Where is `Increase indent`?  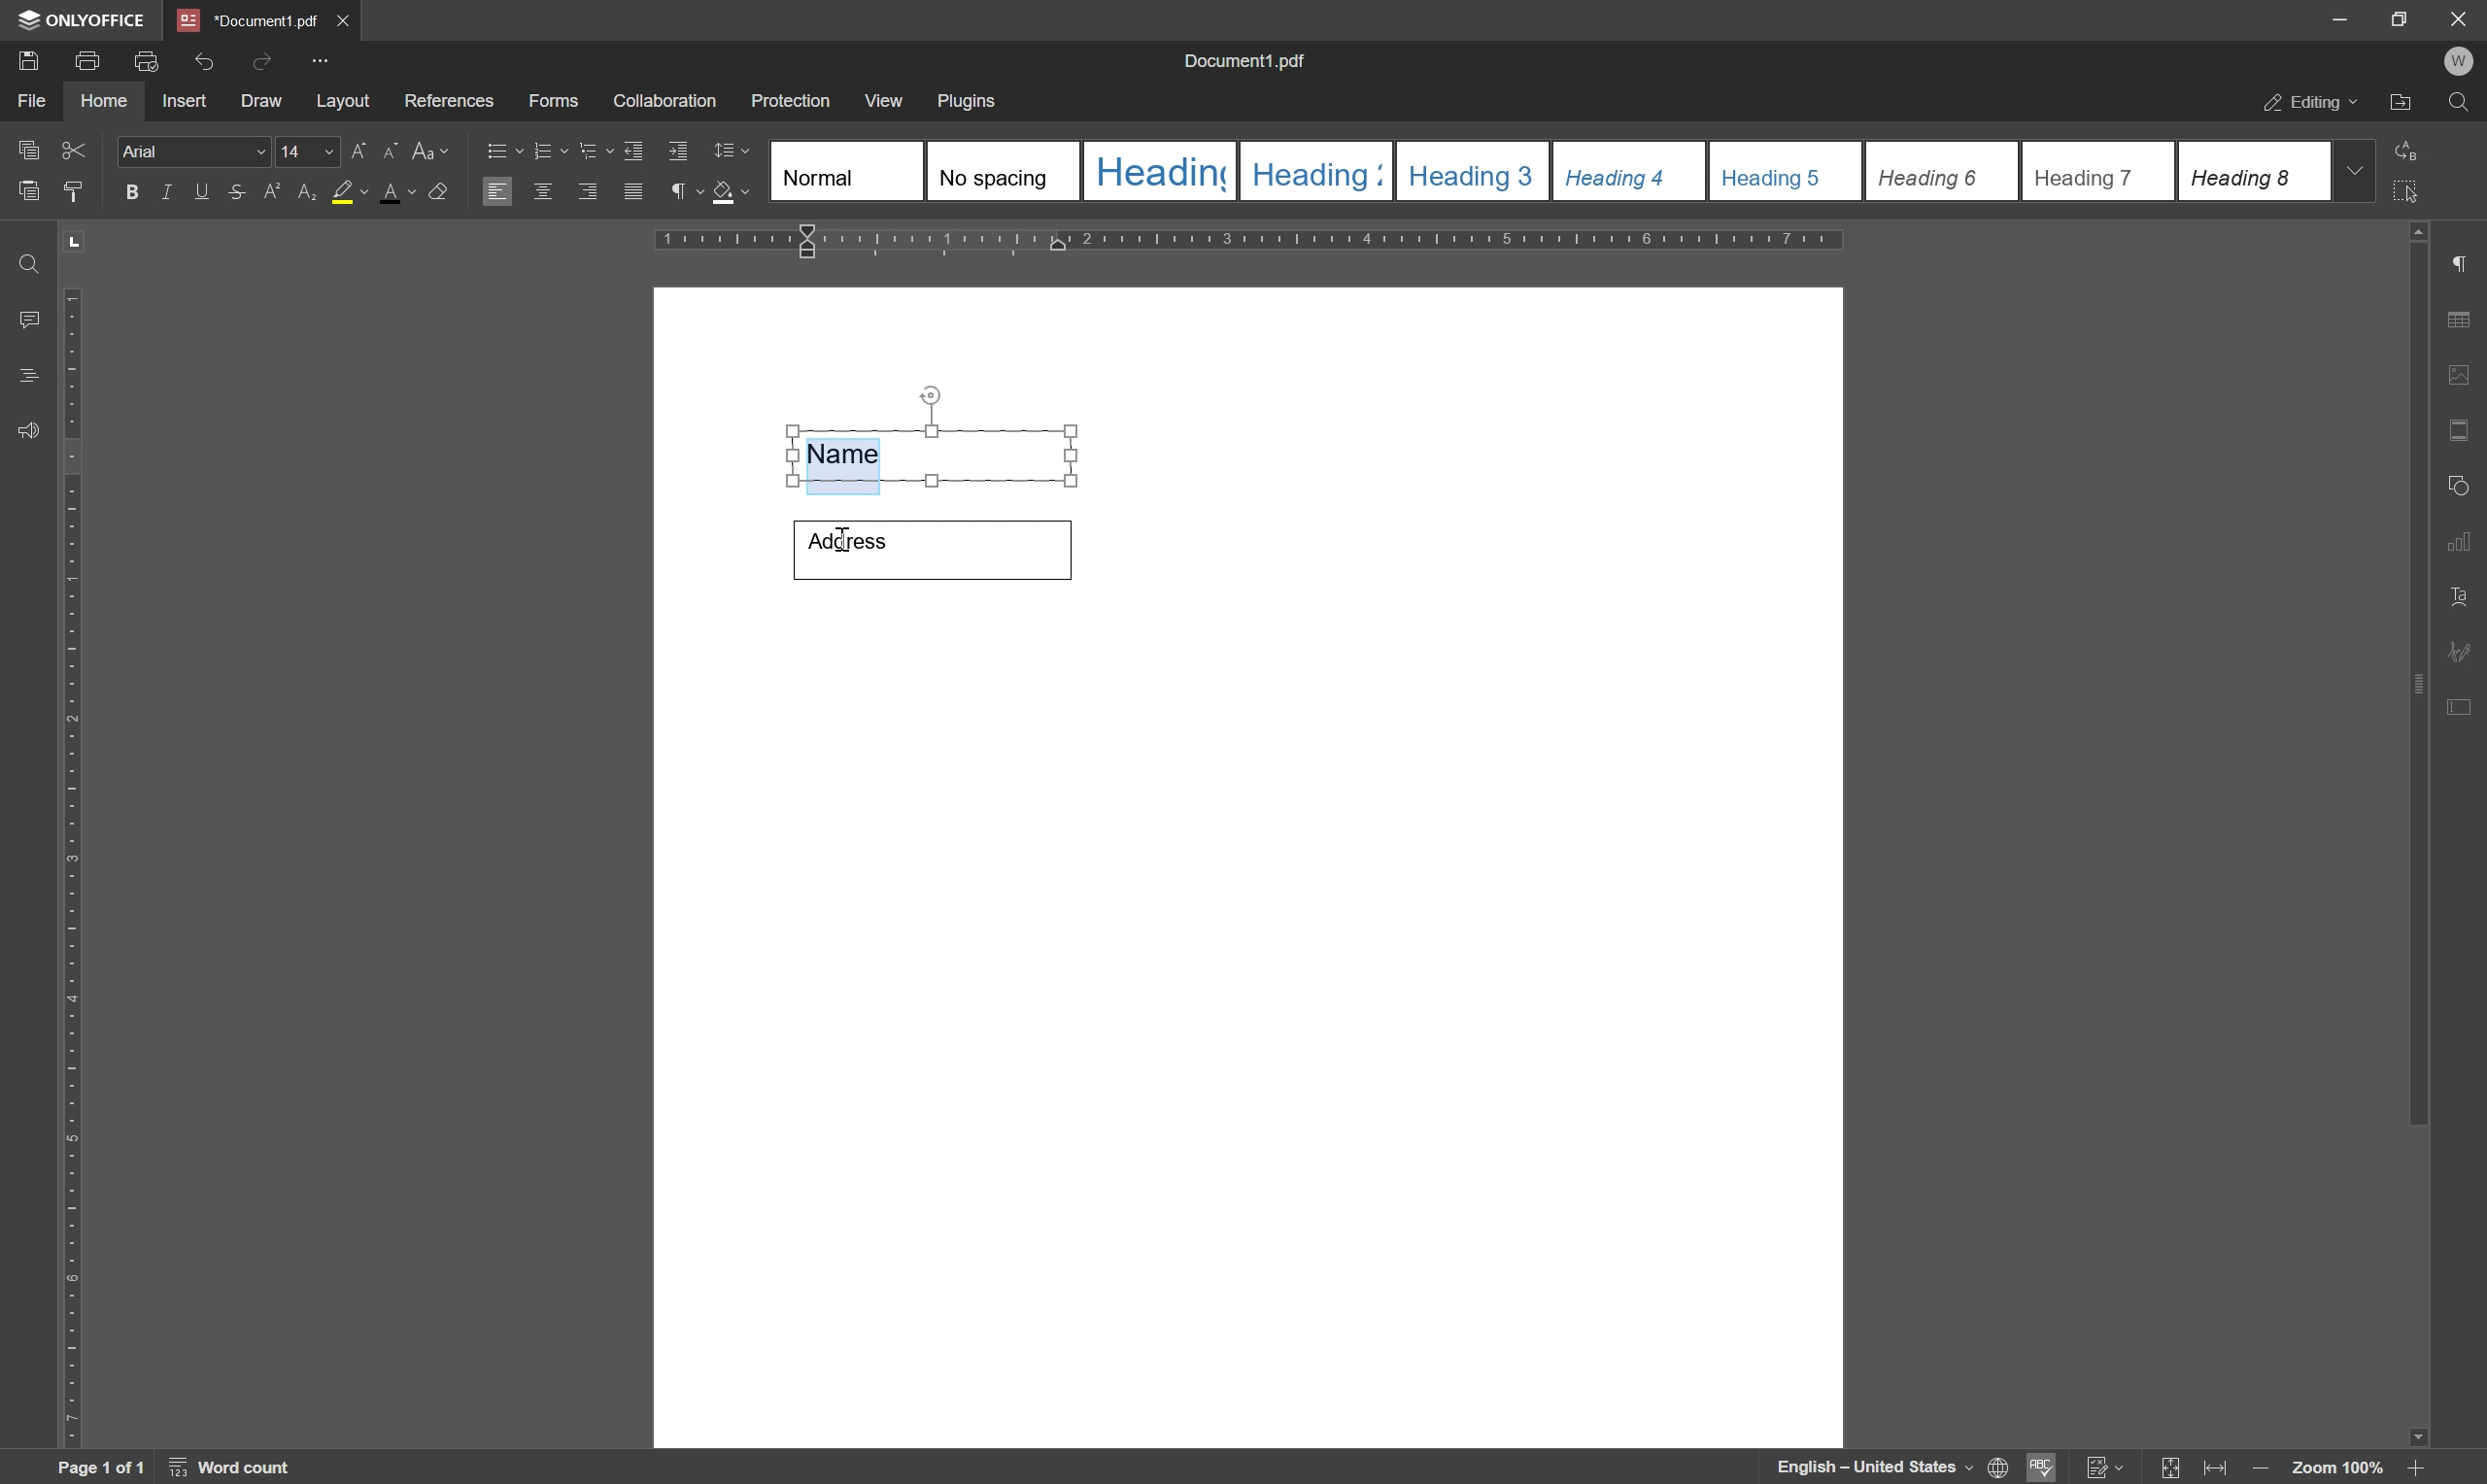
Increase indent is located at coordinates (681, 153).